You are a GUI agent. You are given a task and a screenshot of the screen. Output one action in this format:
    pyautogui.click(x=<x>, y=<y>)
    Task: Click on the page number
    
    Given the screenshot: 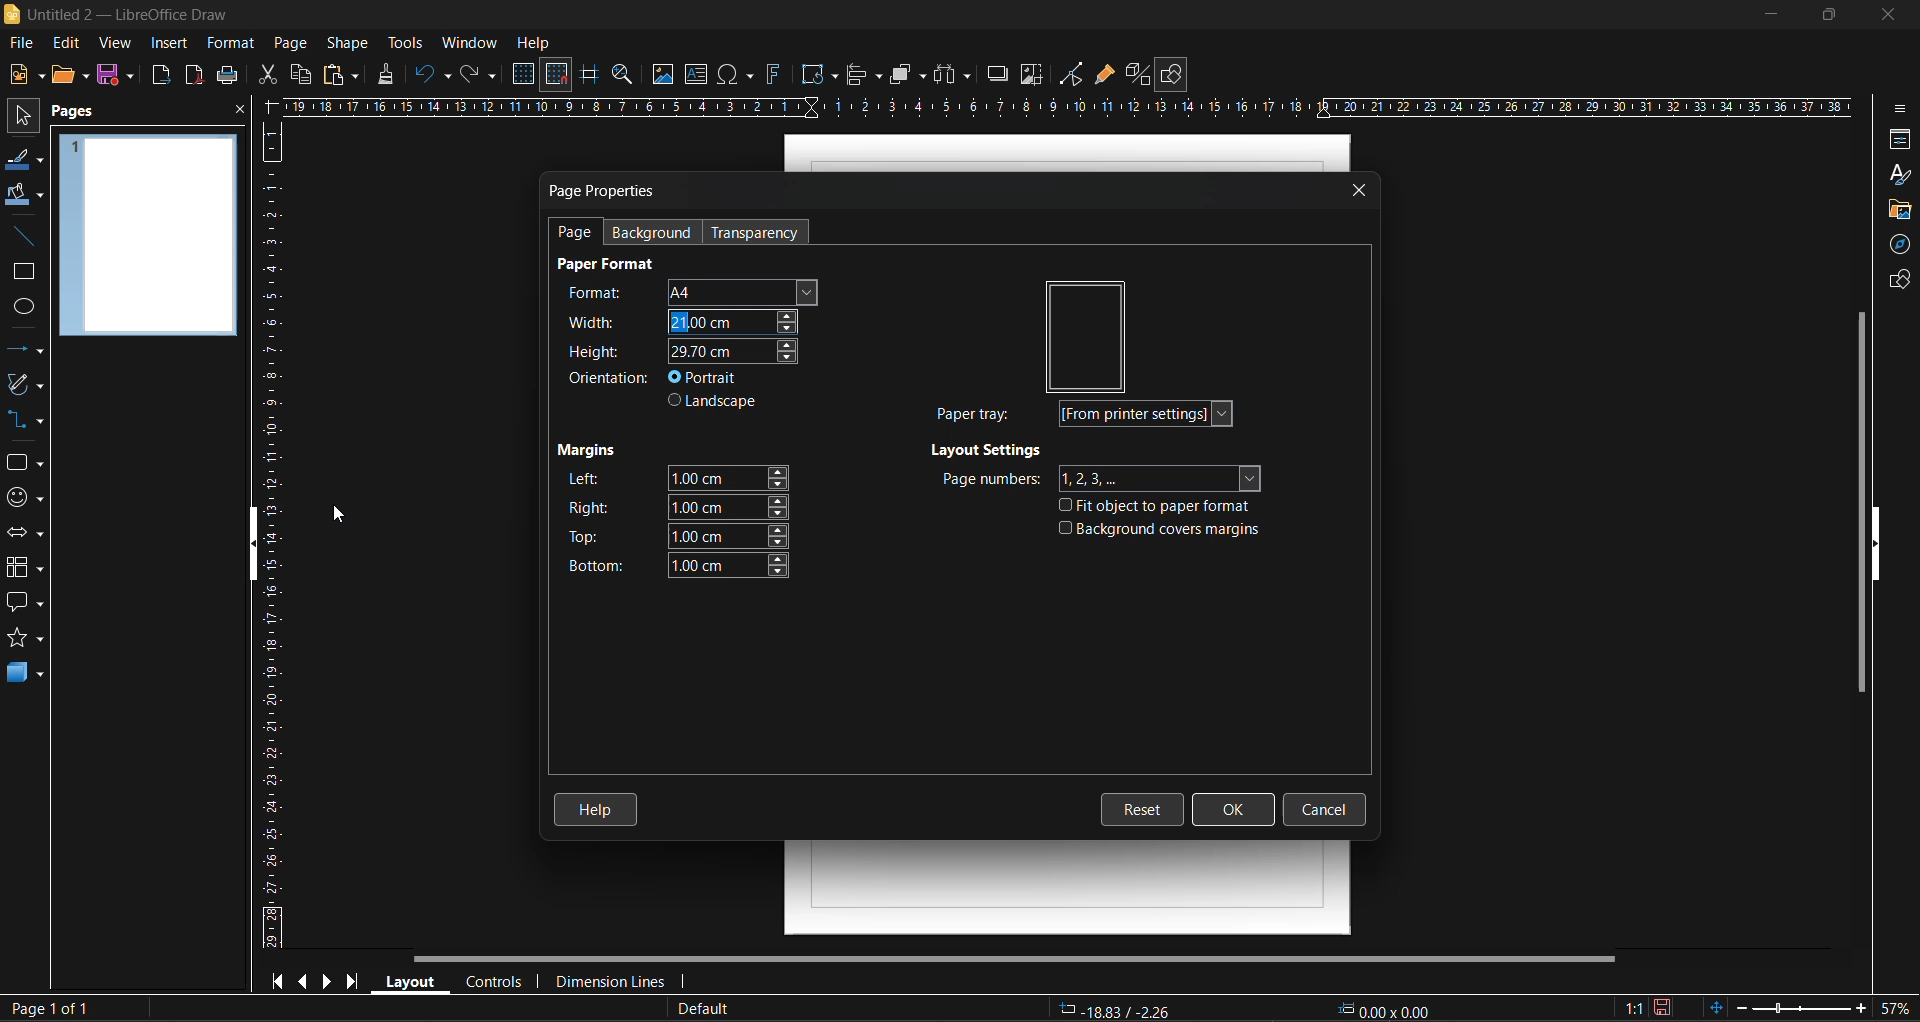 What is the action you would take?
    pyautogui.click(x=48, y=1006)
    